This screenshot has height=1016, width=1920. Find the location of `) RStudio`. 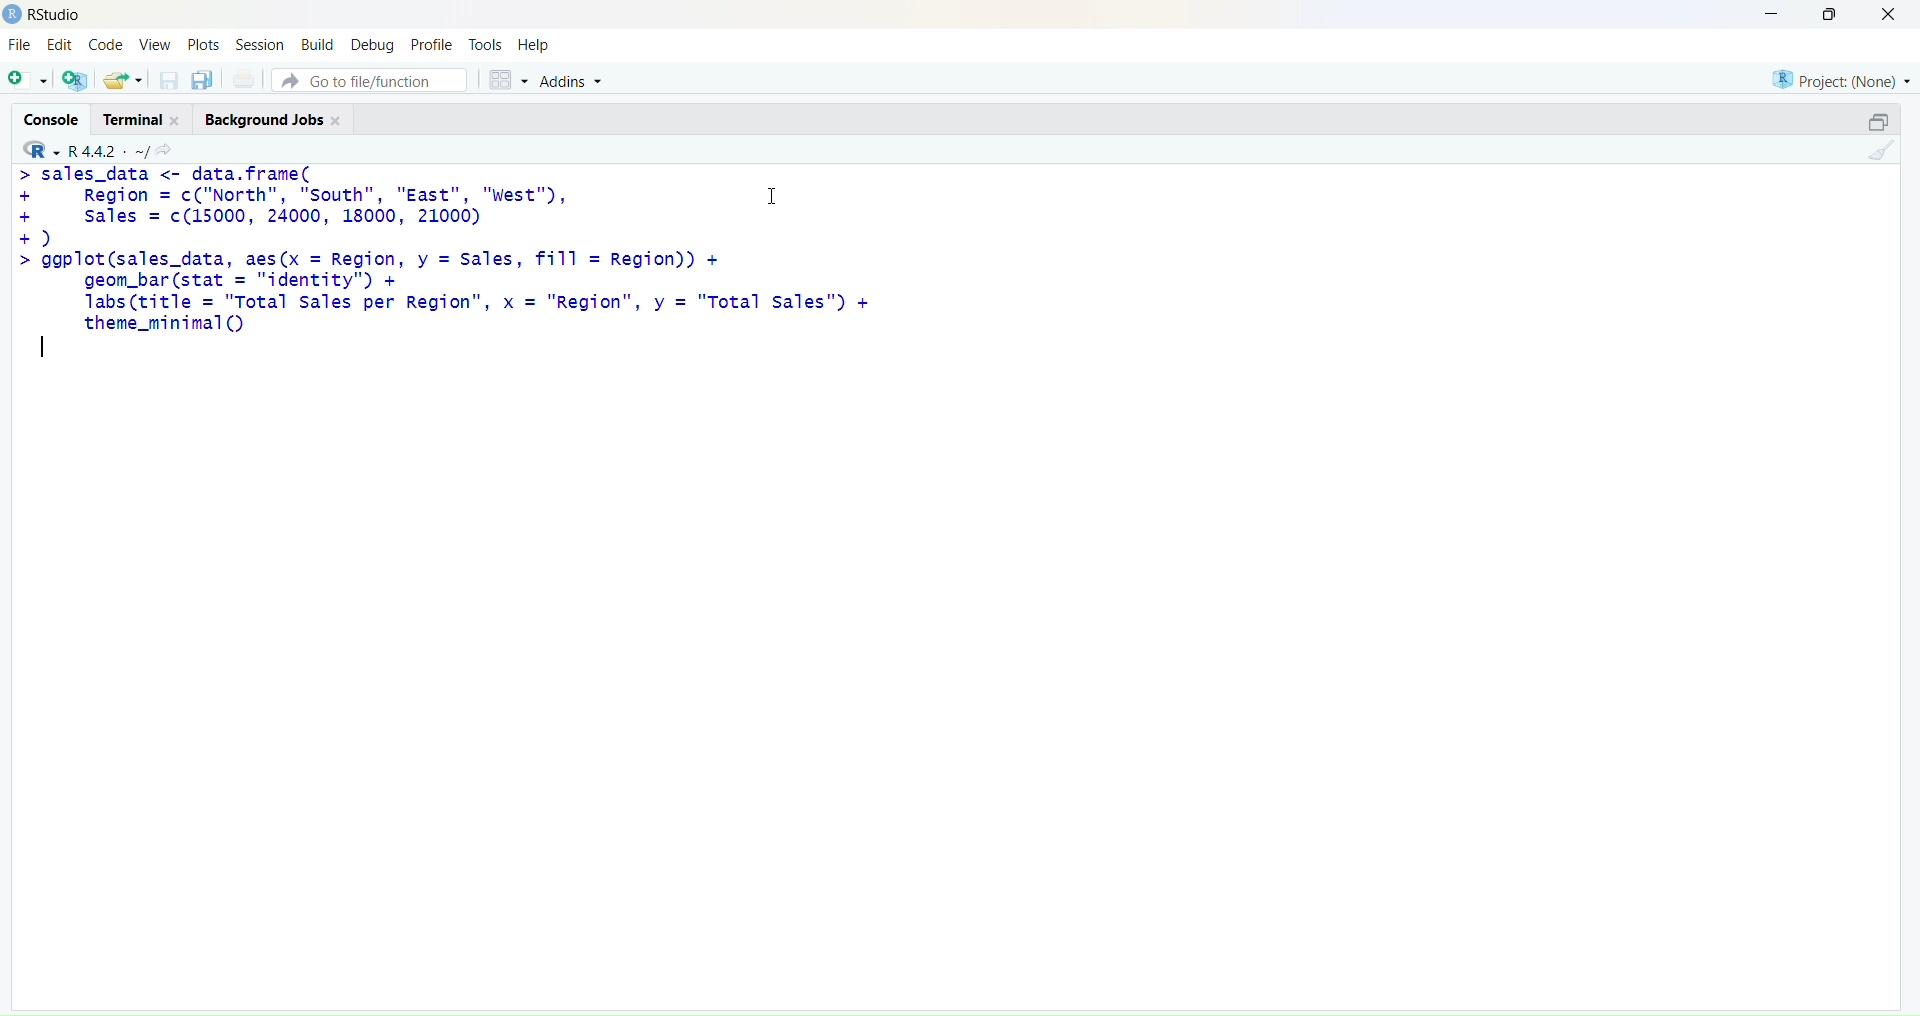

) RStudio is located at coordinates (51, 12).